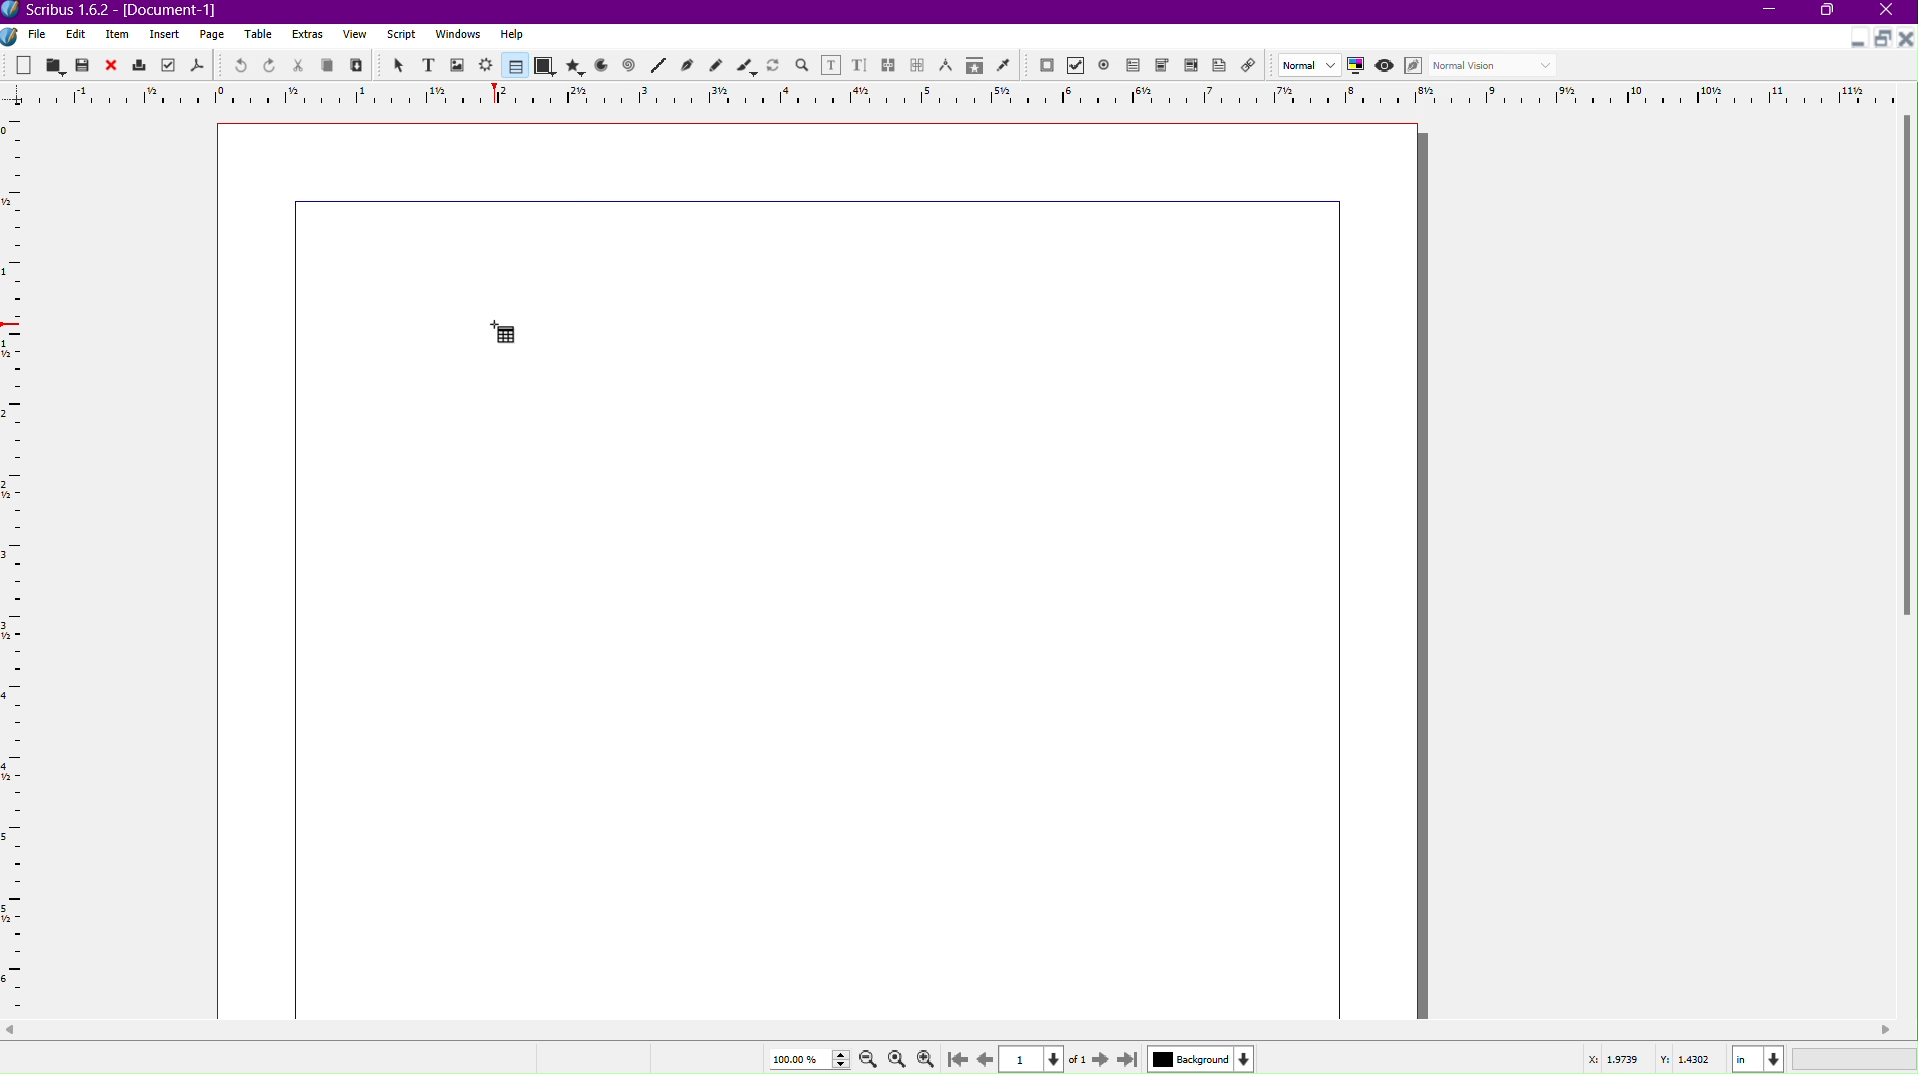 The image size is (1918, 1074). What do you see at coordinates (1223, 68) in the screenshot?
I see `PDF Text Annotation` at bounding box center [1223, 68].